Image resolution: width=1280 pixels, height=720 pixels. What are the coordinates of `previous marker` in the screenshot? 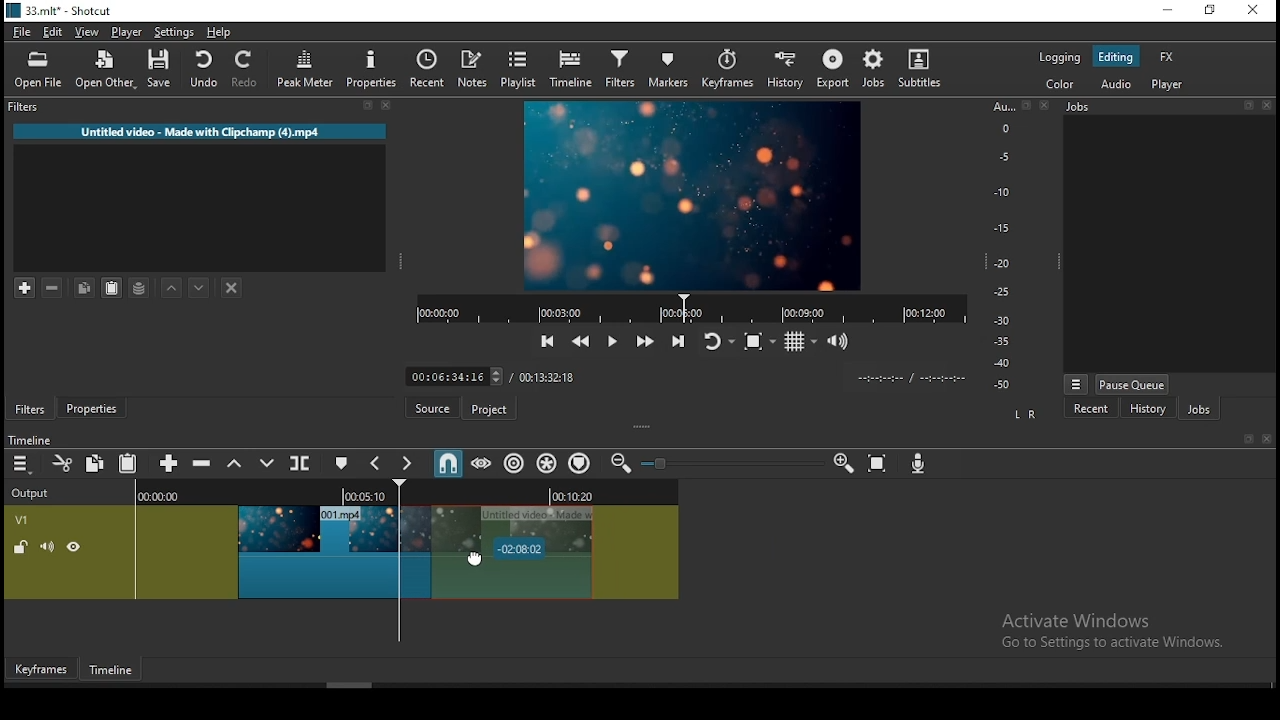 It's located at (377, 463).